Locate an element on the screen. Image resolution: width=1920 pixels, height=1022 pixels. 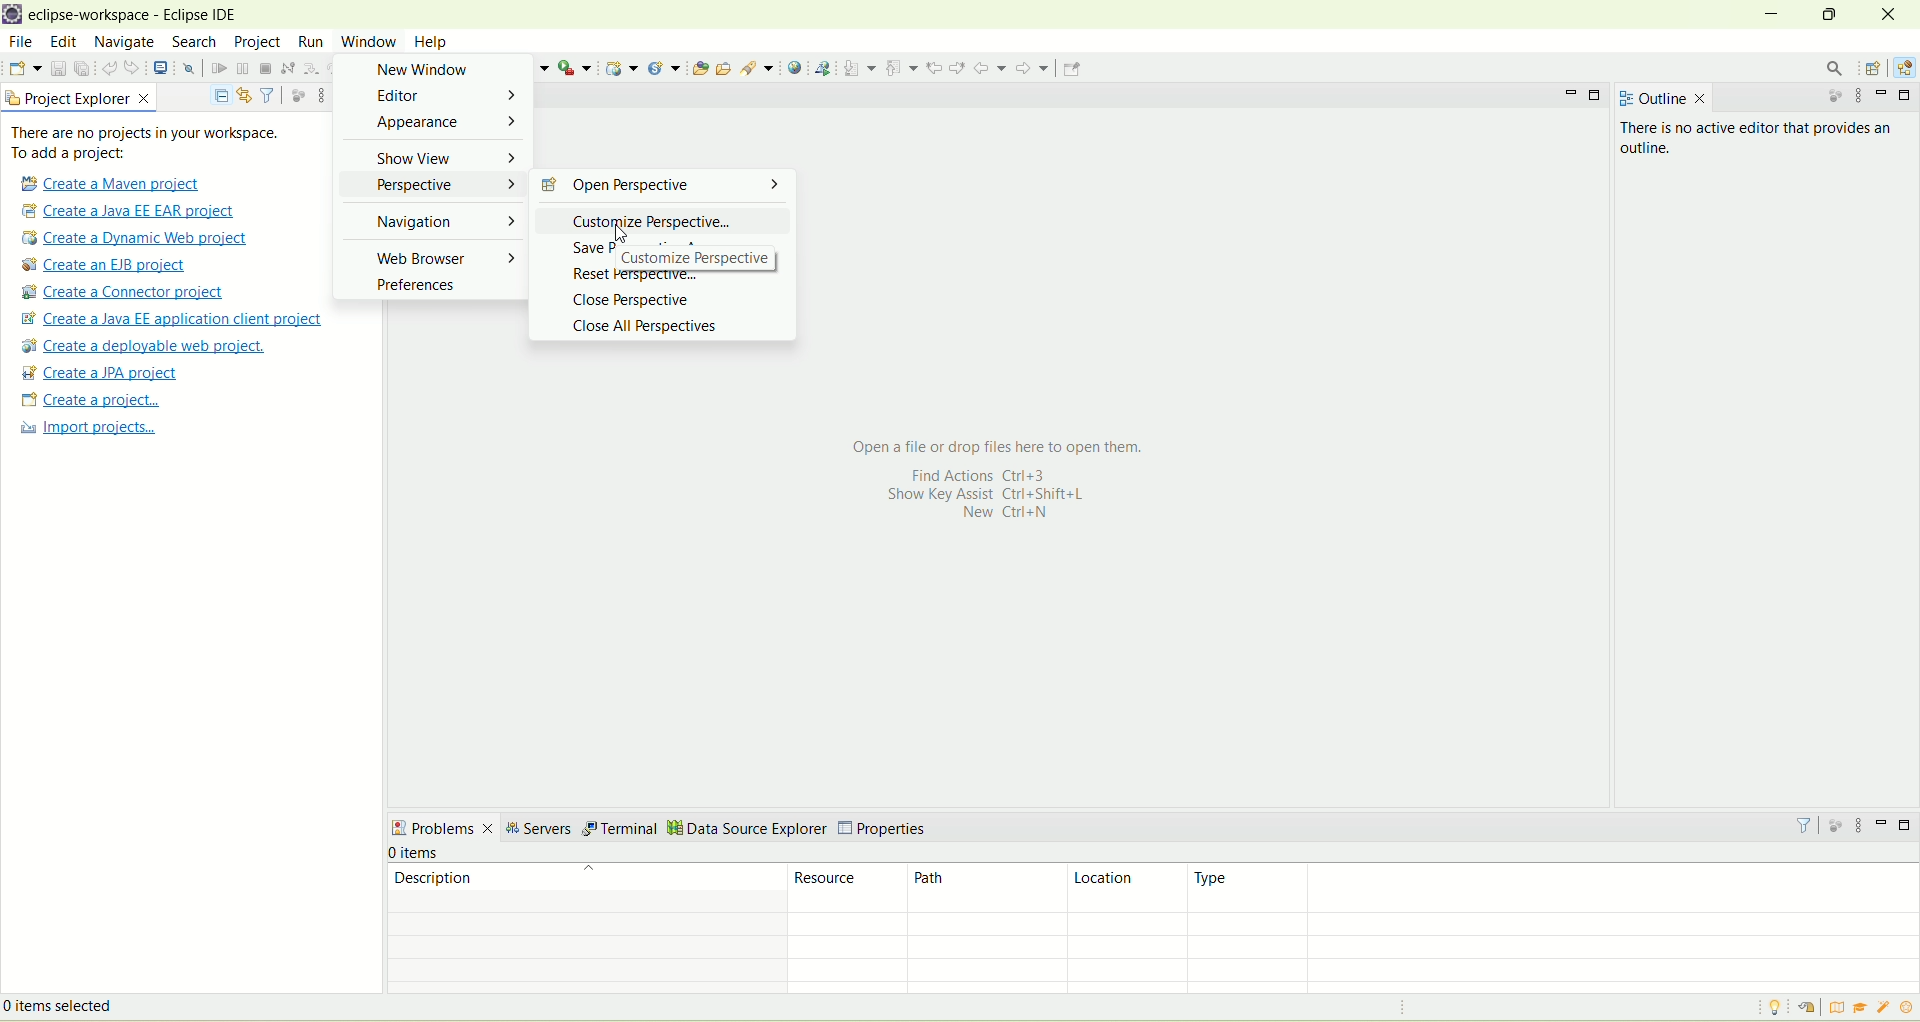
reset perspective is located at coordinates (629, 275).